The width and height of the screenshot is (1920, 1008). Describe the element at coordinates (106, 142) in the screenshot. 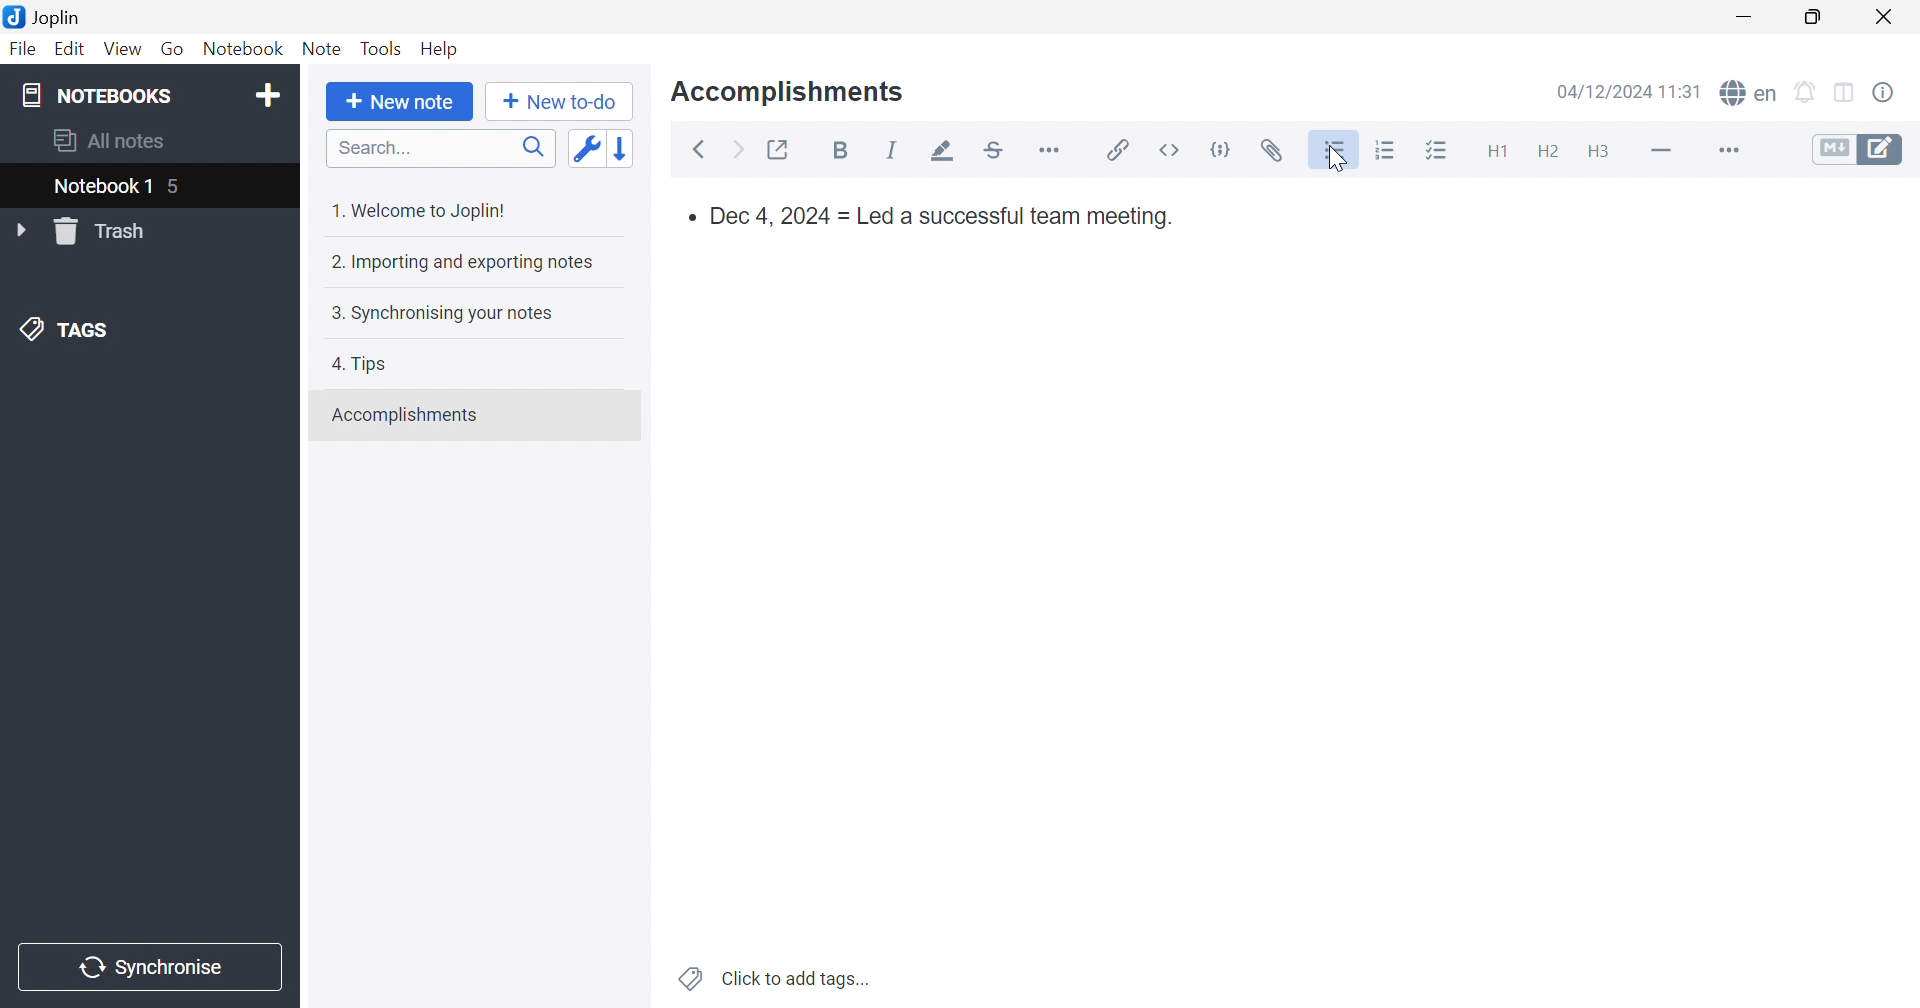

I see `All notes` at that location.